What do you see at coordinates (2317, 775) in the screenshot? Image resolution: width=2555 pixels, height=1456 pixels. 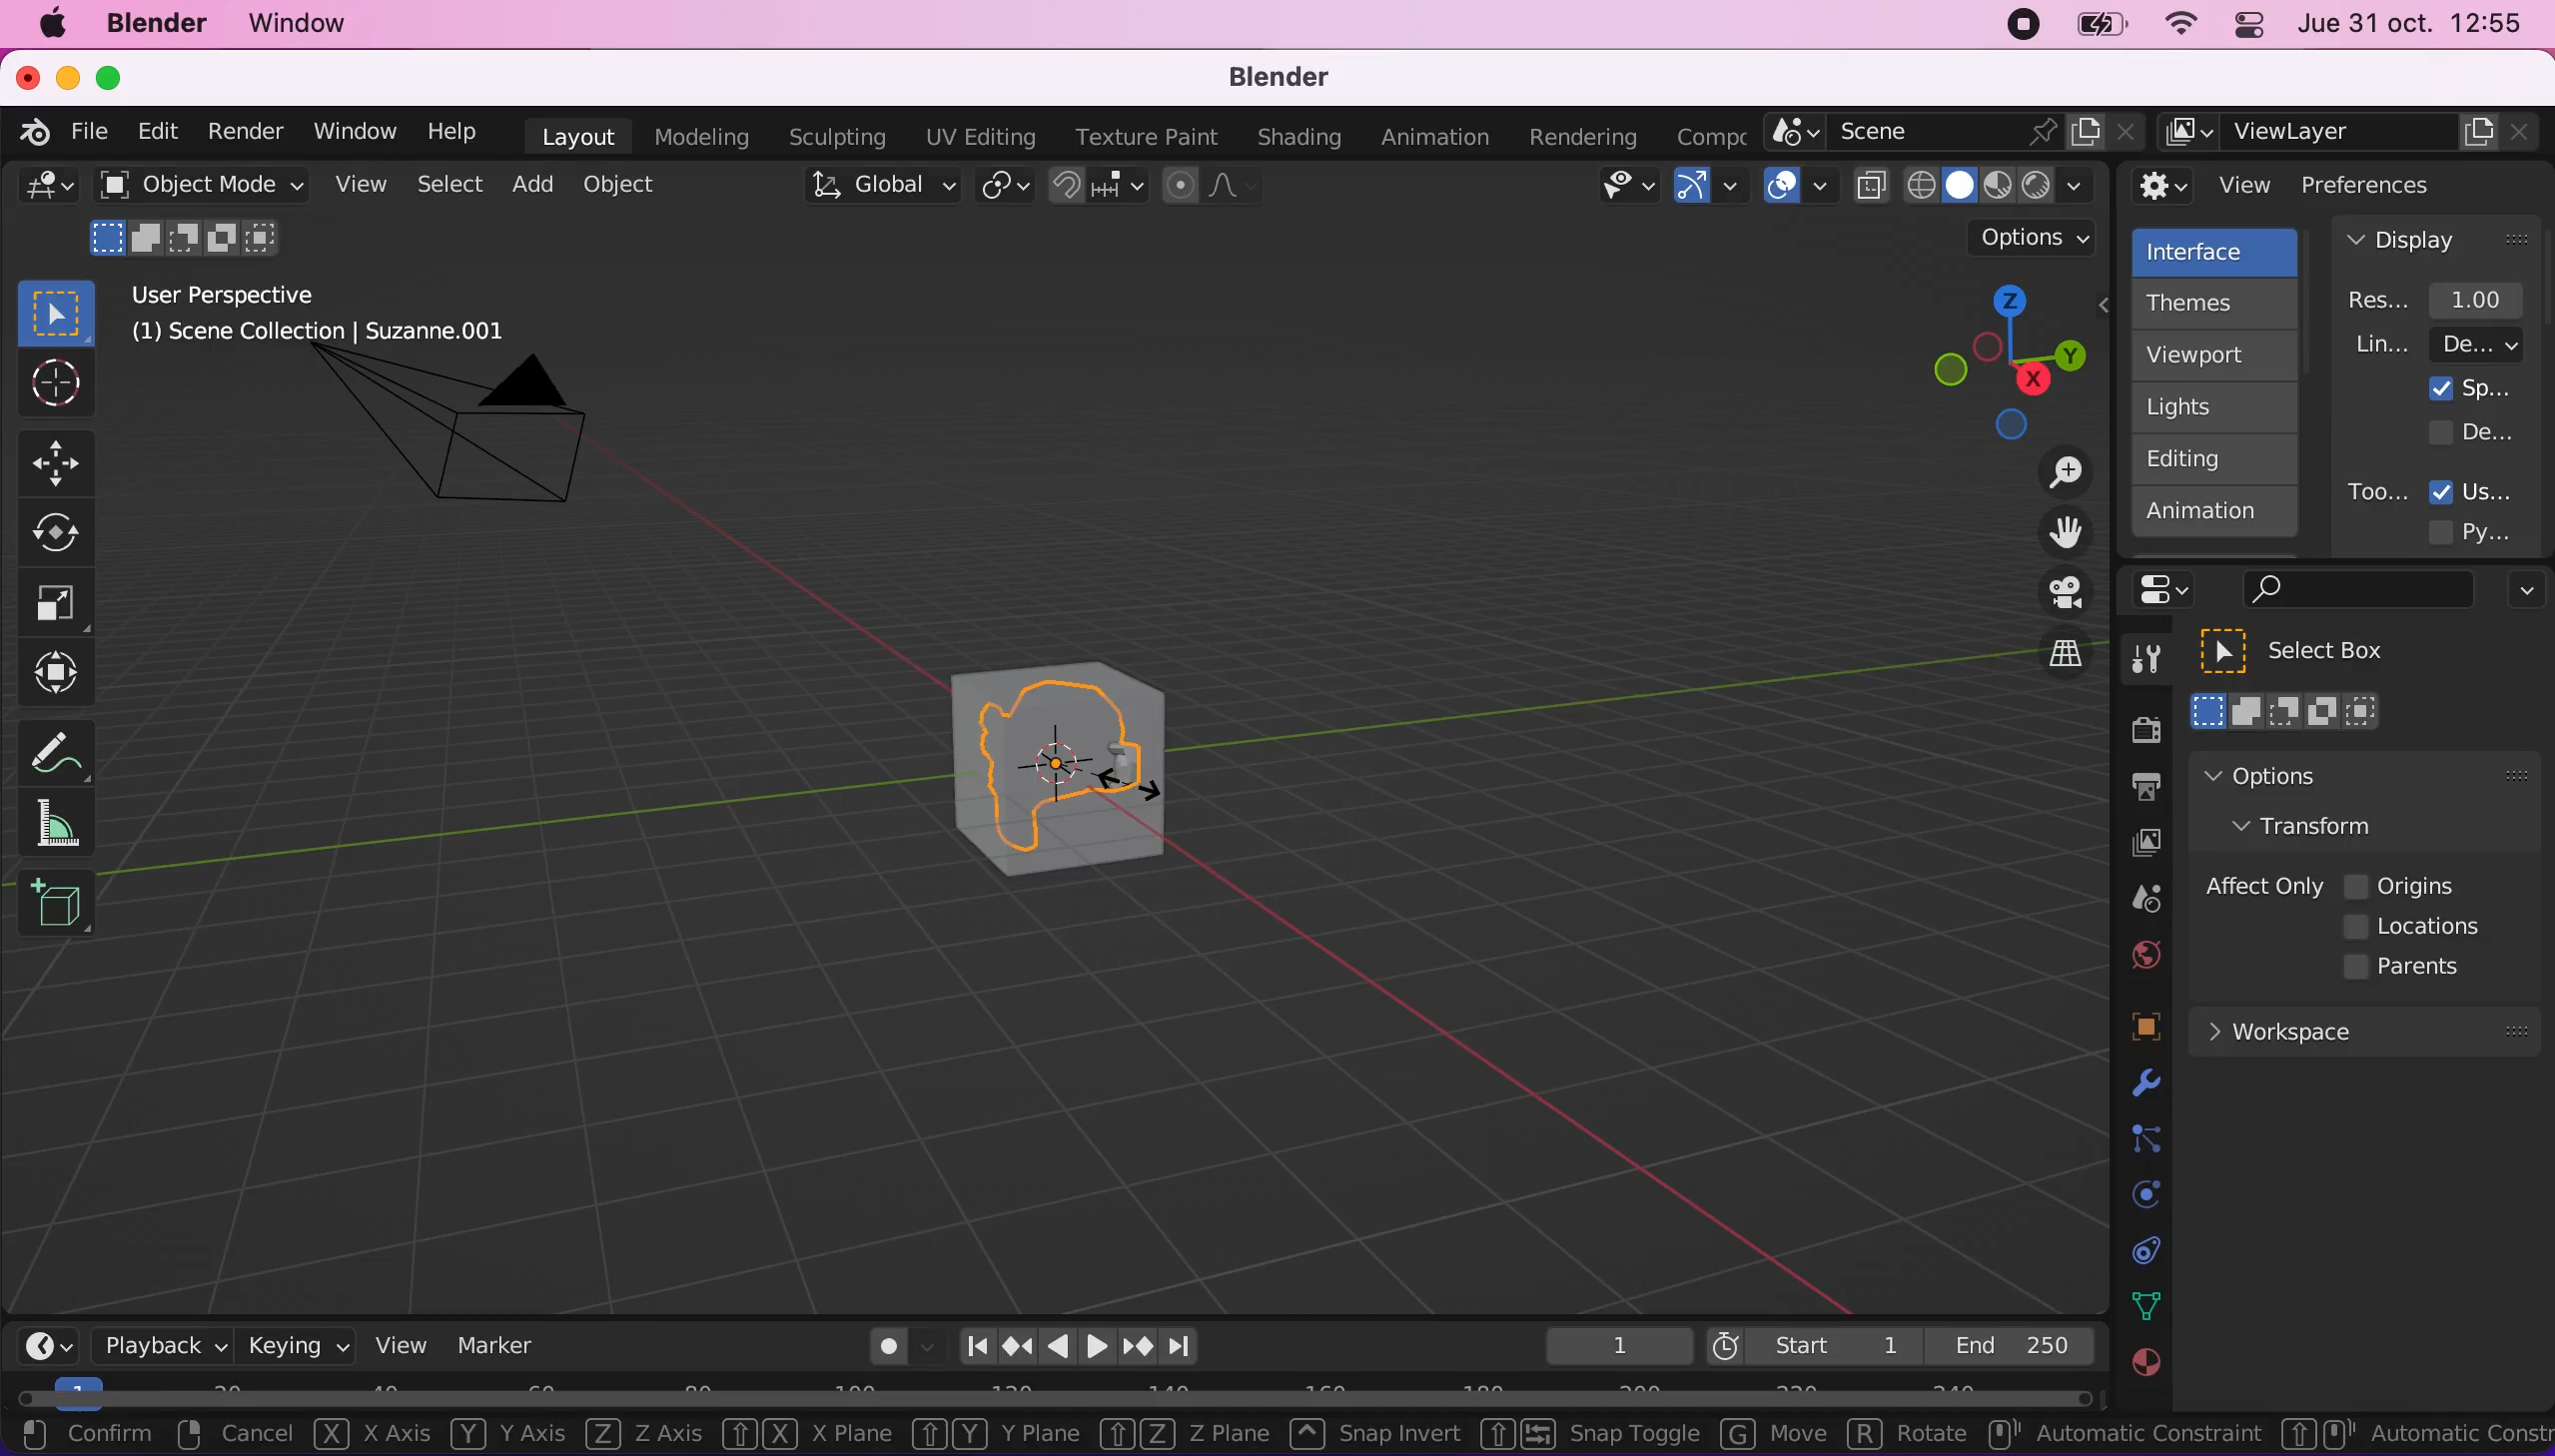 I see `options` at bounding box center [2317, 775].